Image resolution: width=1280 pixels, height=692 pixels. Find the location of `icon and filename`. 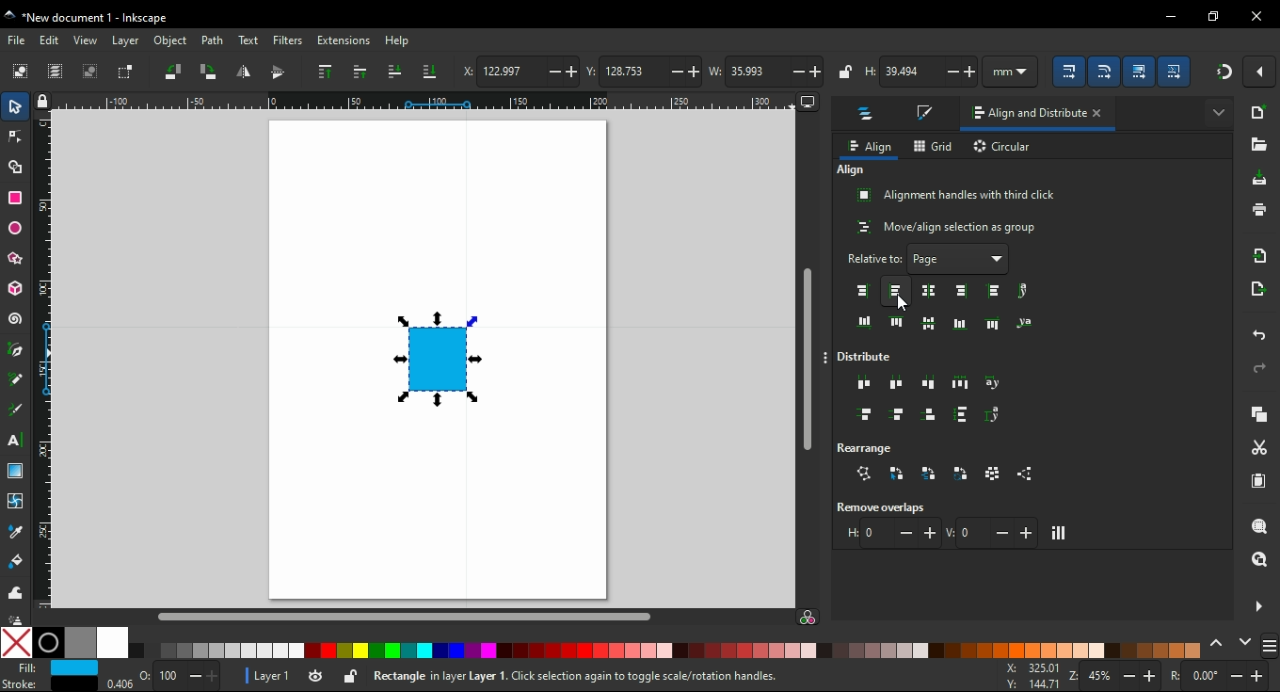

icon and filename is located at coordinates (98, 16).